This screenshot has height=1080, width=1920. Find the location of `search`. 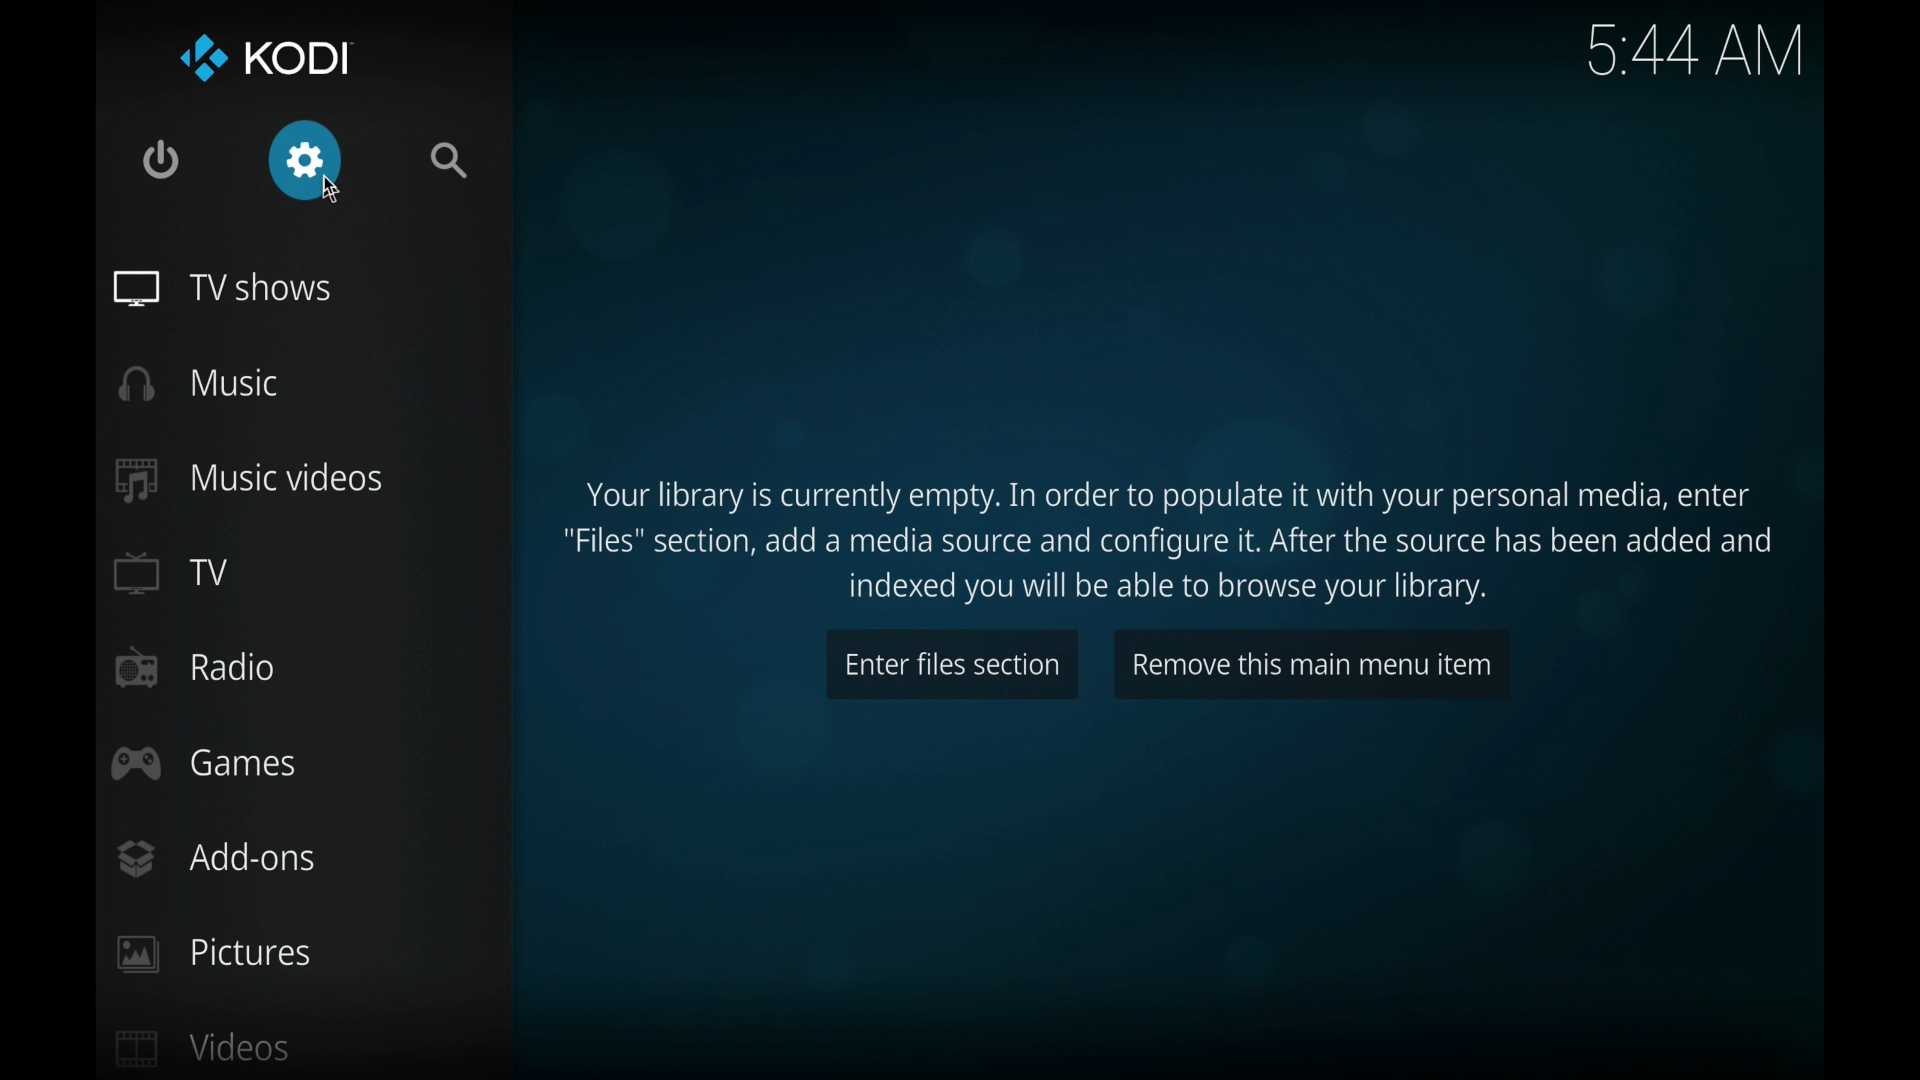

search is located at coordinates (451, 161).